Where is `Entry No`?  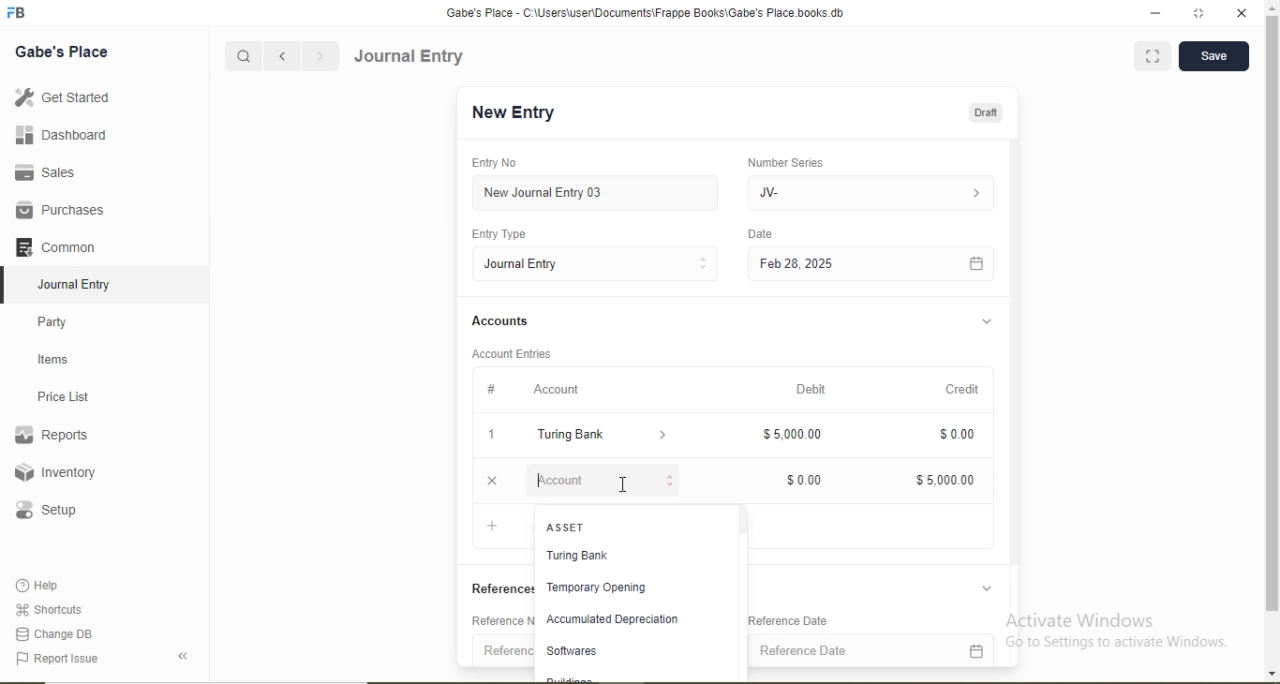 Entry No is located at coordinates (497, 163).